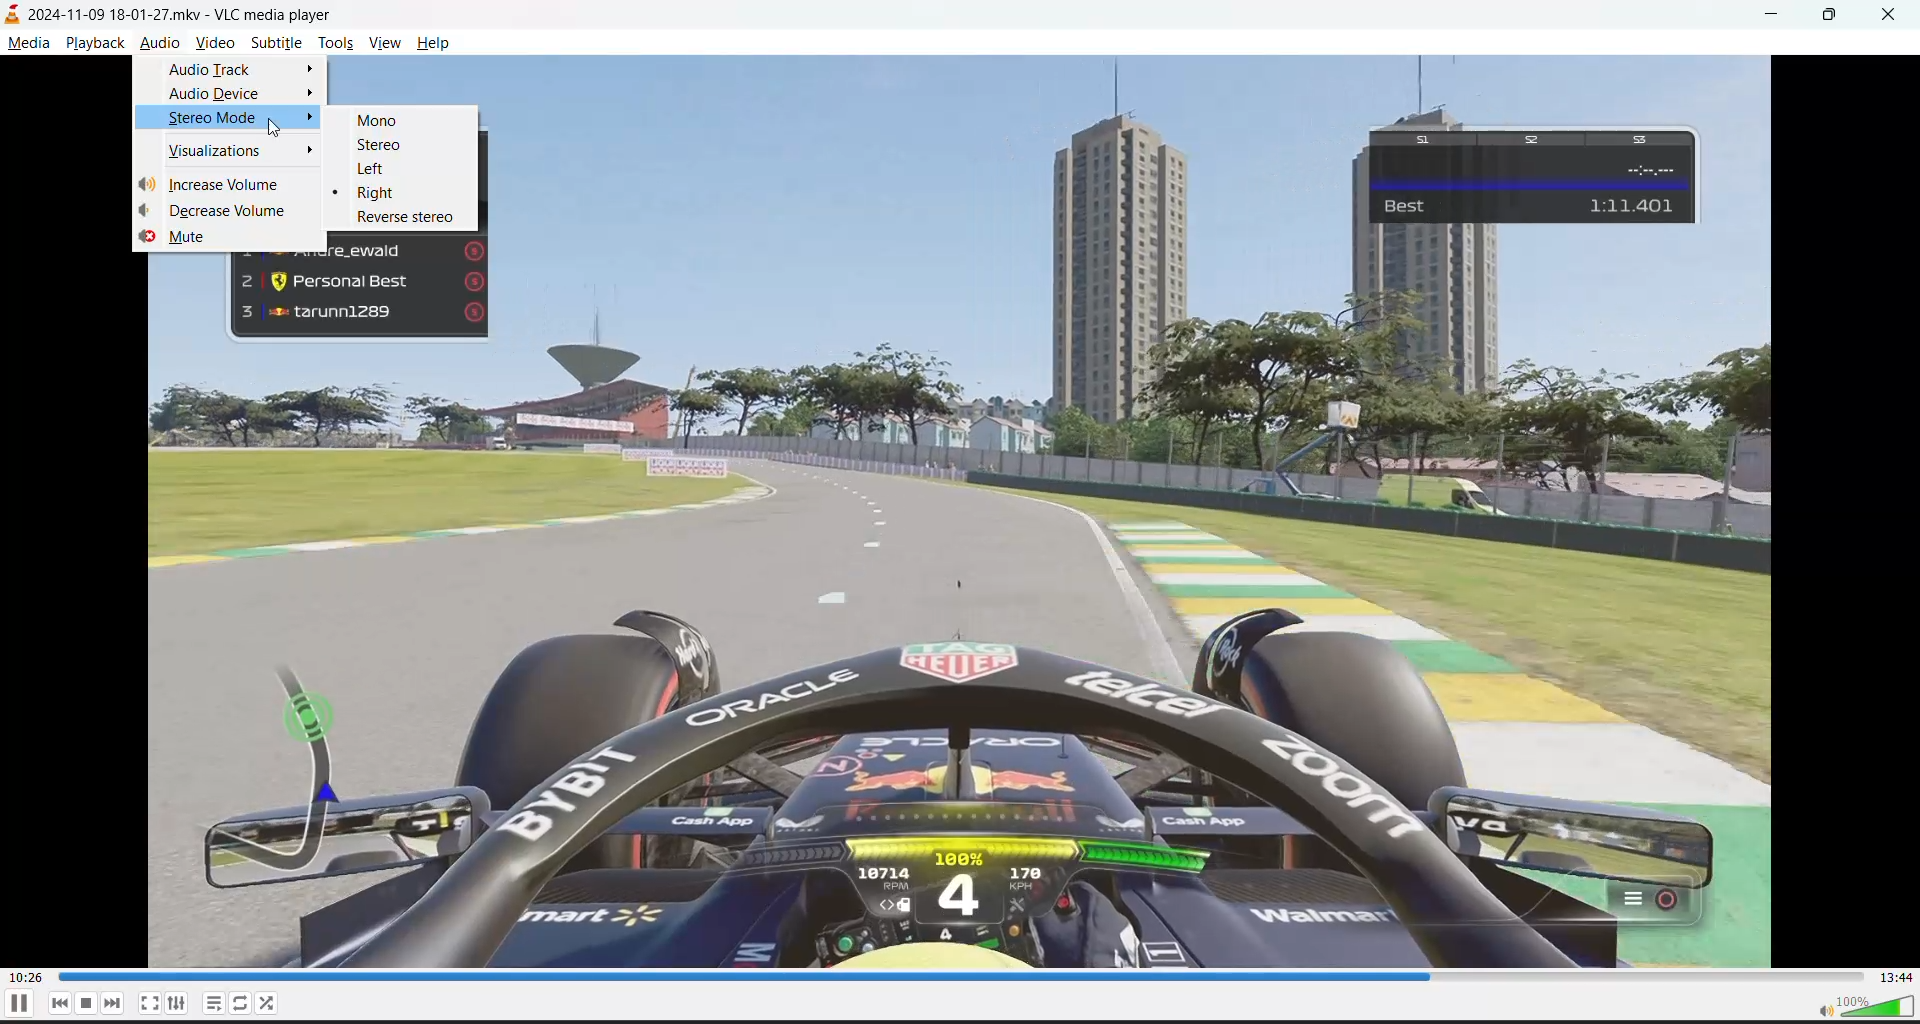  I want to click on preview, so click(1569, 305).